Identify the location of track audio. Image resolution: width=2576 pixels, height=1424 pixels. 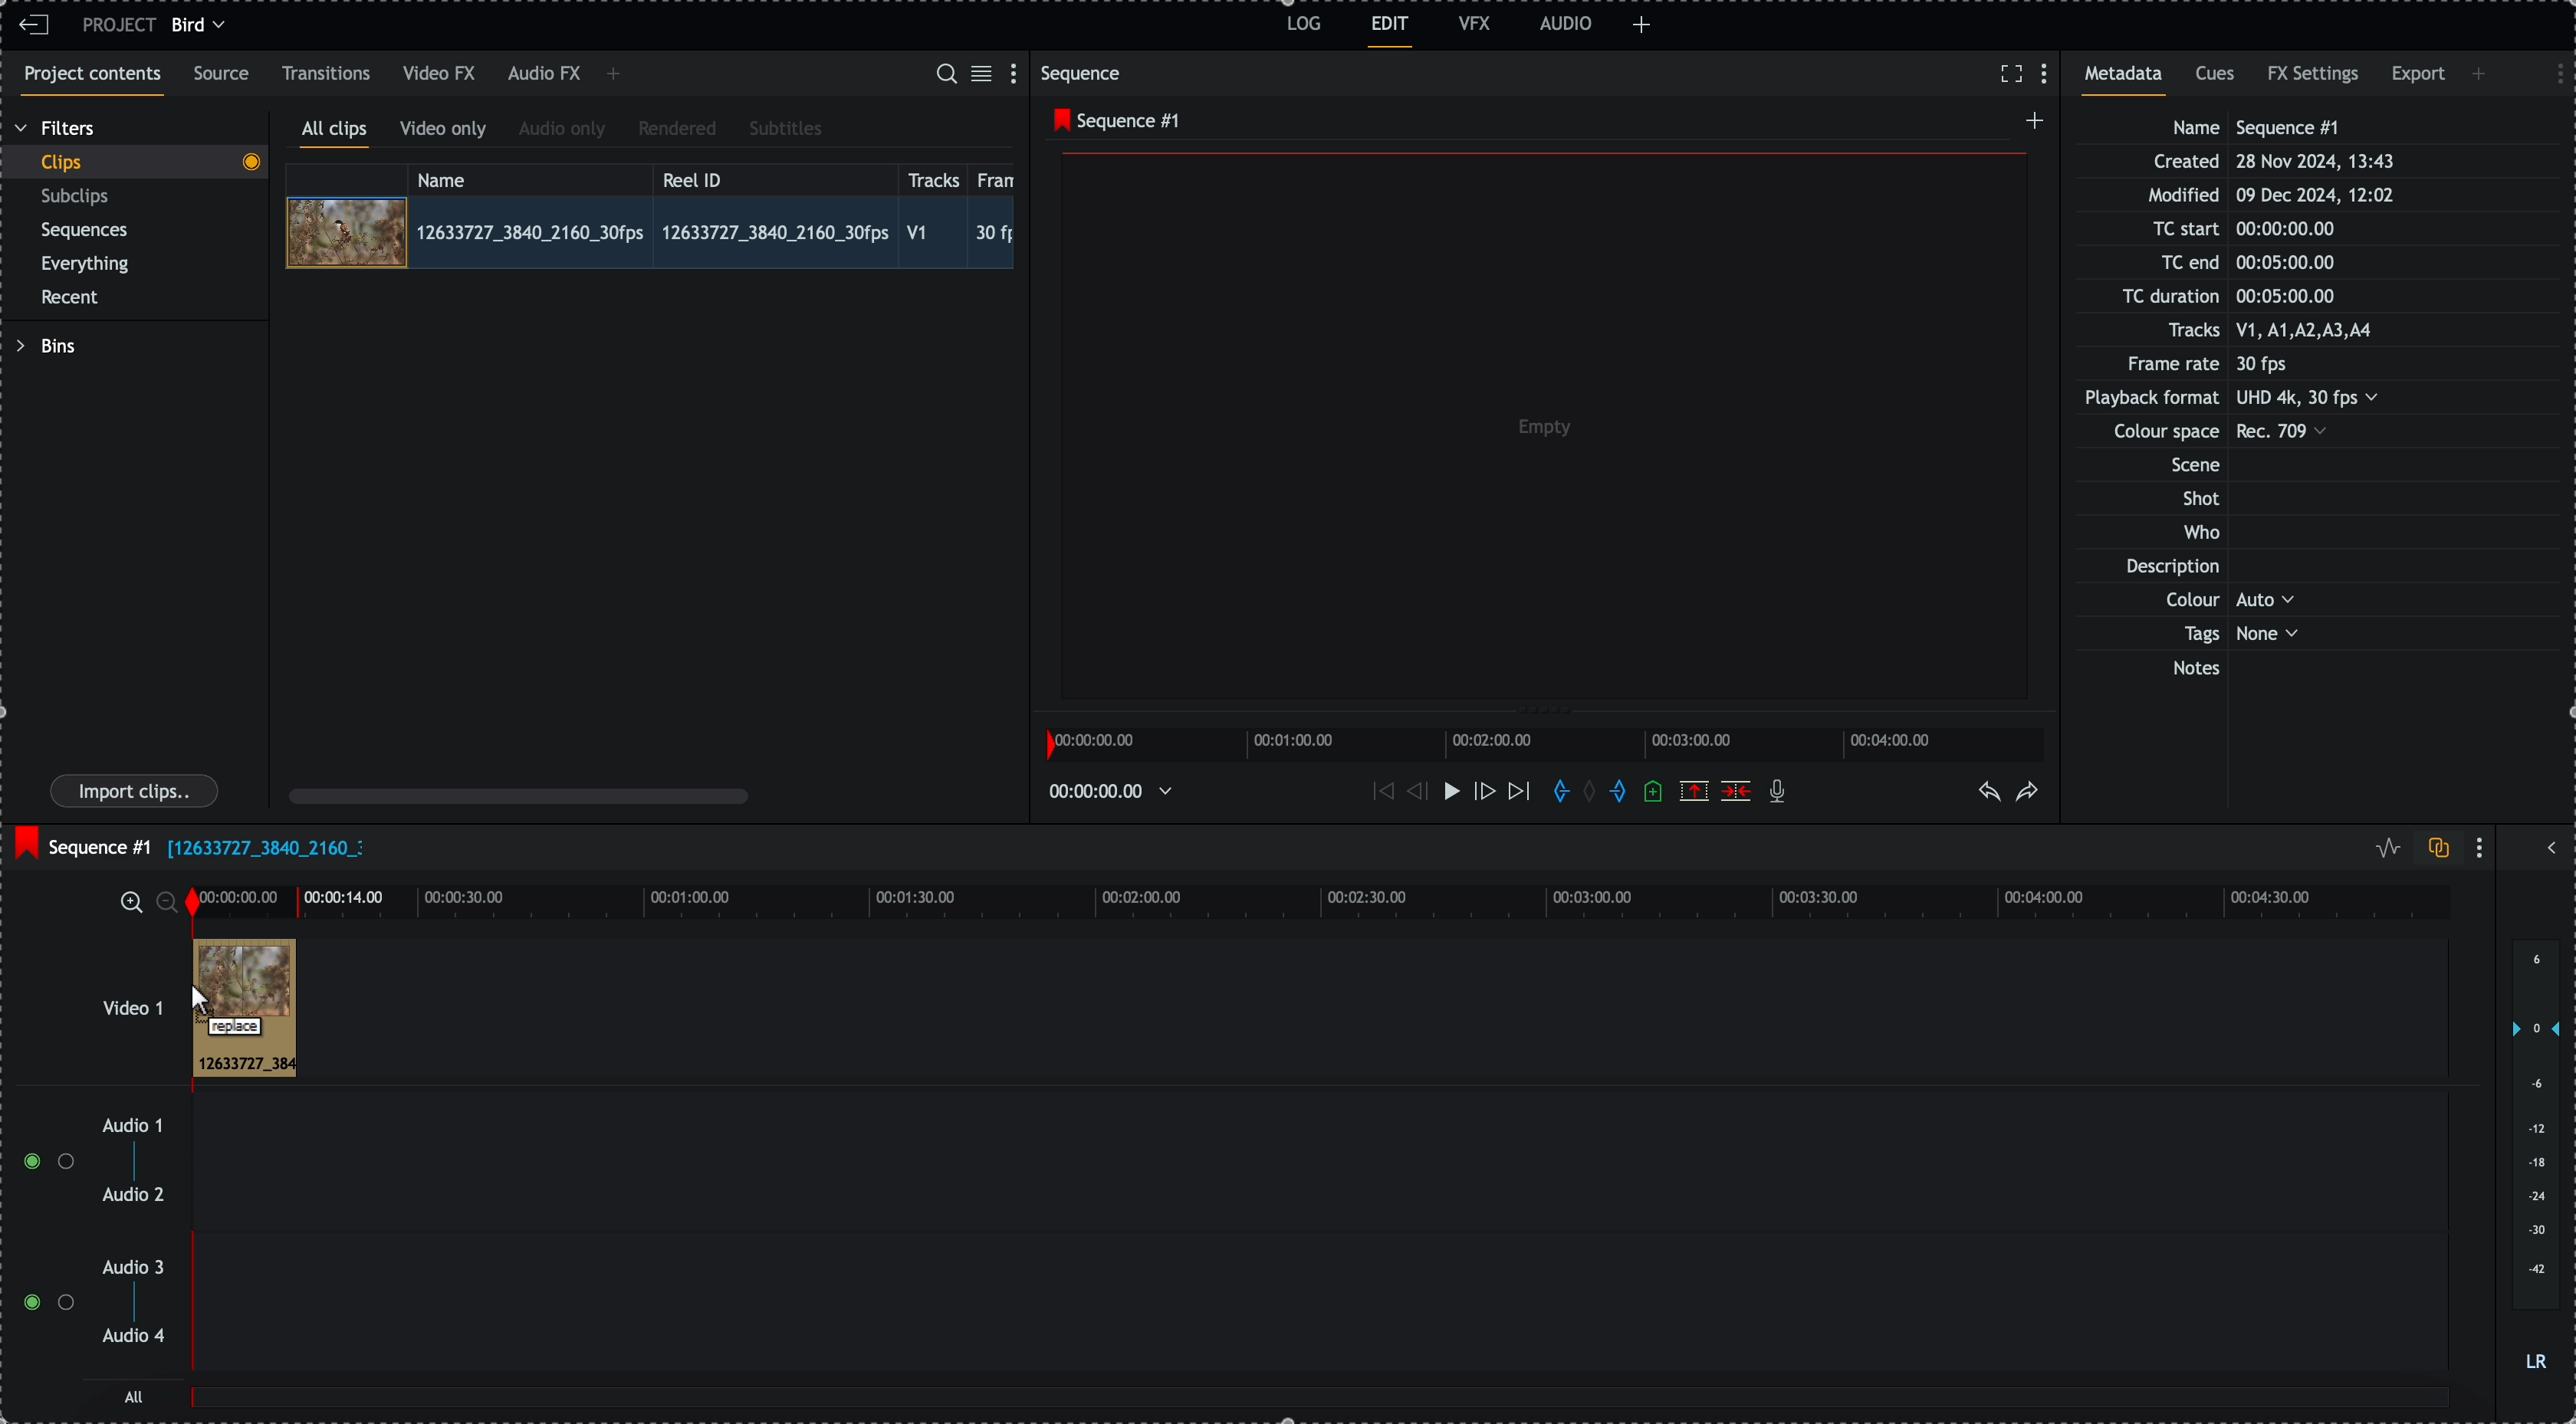
(1318, 1314).